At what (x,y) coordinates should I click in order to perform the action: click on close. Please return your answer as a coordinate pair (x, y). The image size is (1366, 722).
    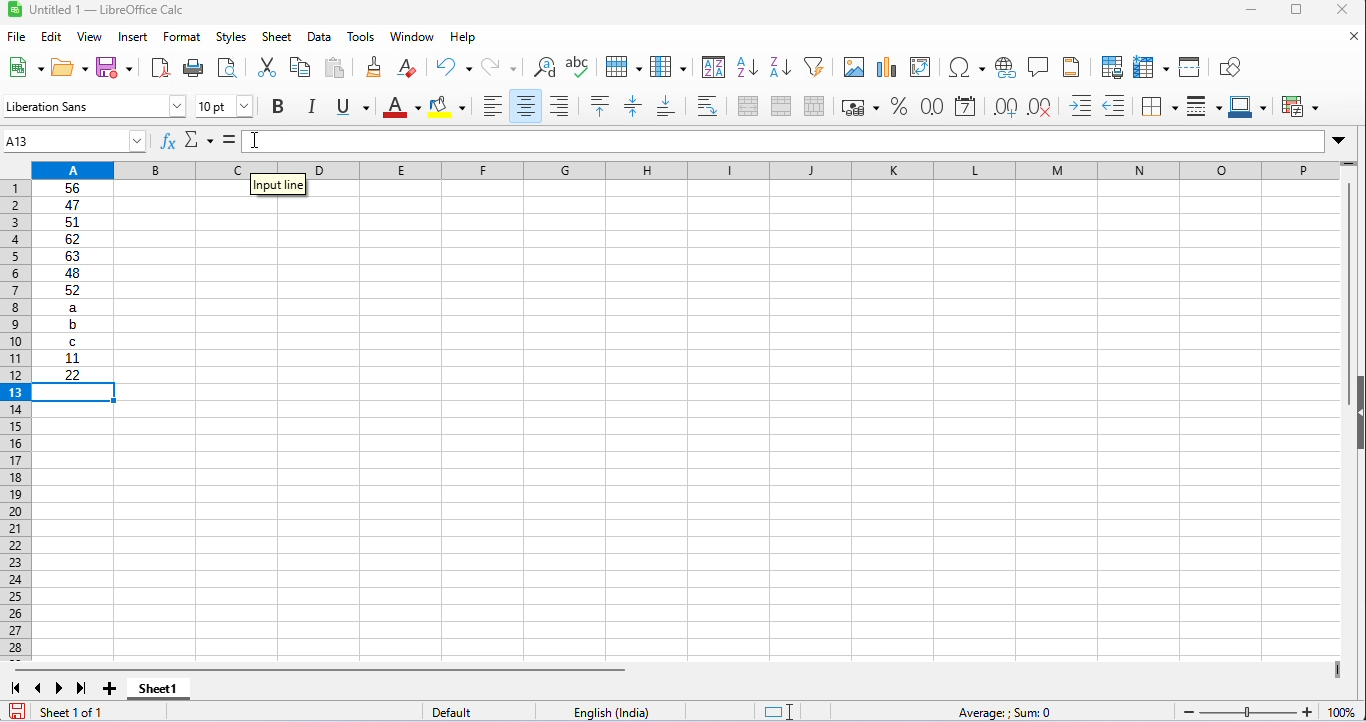
    Looking at the image, I should click on (1344, 11).